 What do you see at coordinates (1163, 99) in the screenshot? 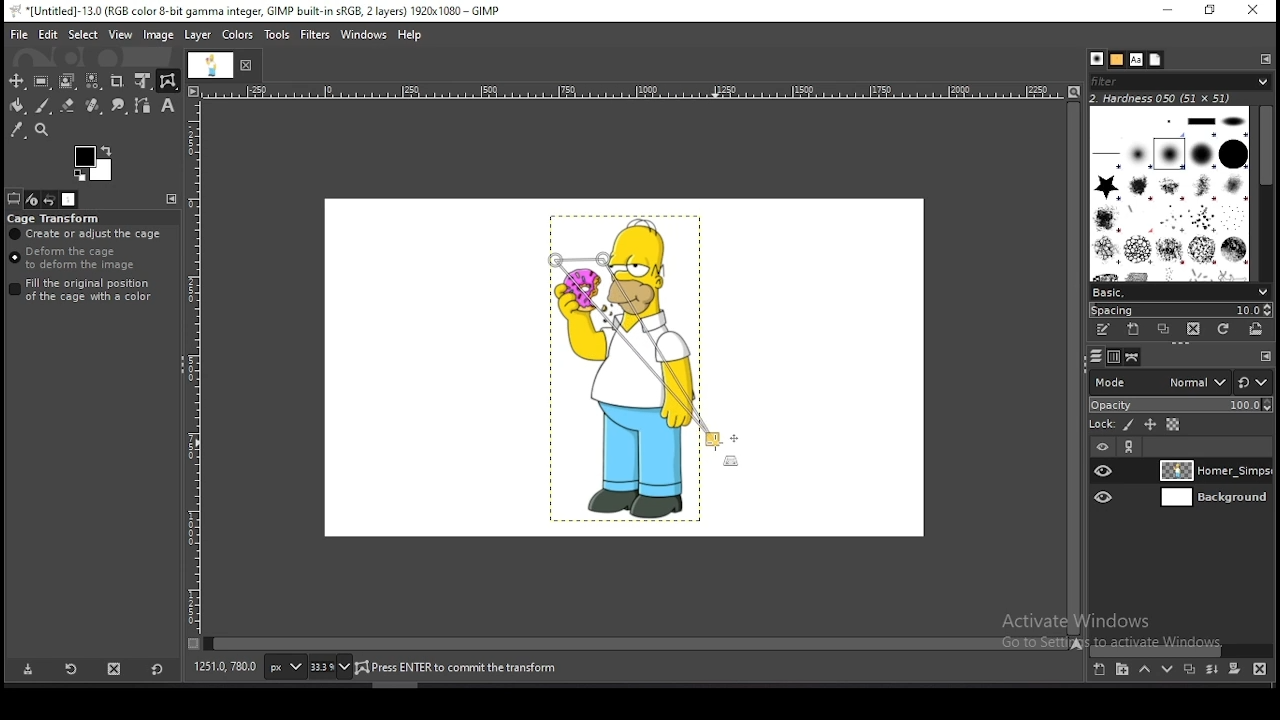
I see `hardness 050` at bounding box center [1163, 99].